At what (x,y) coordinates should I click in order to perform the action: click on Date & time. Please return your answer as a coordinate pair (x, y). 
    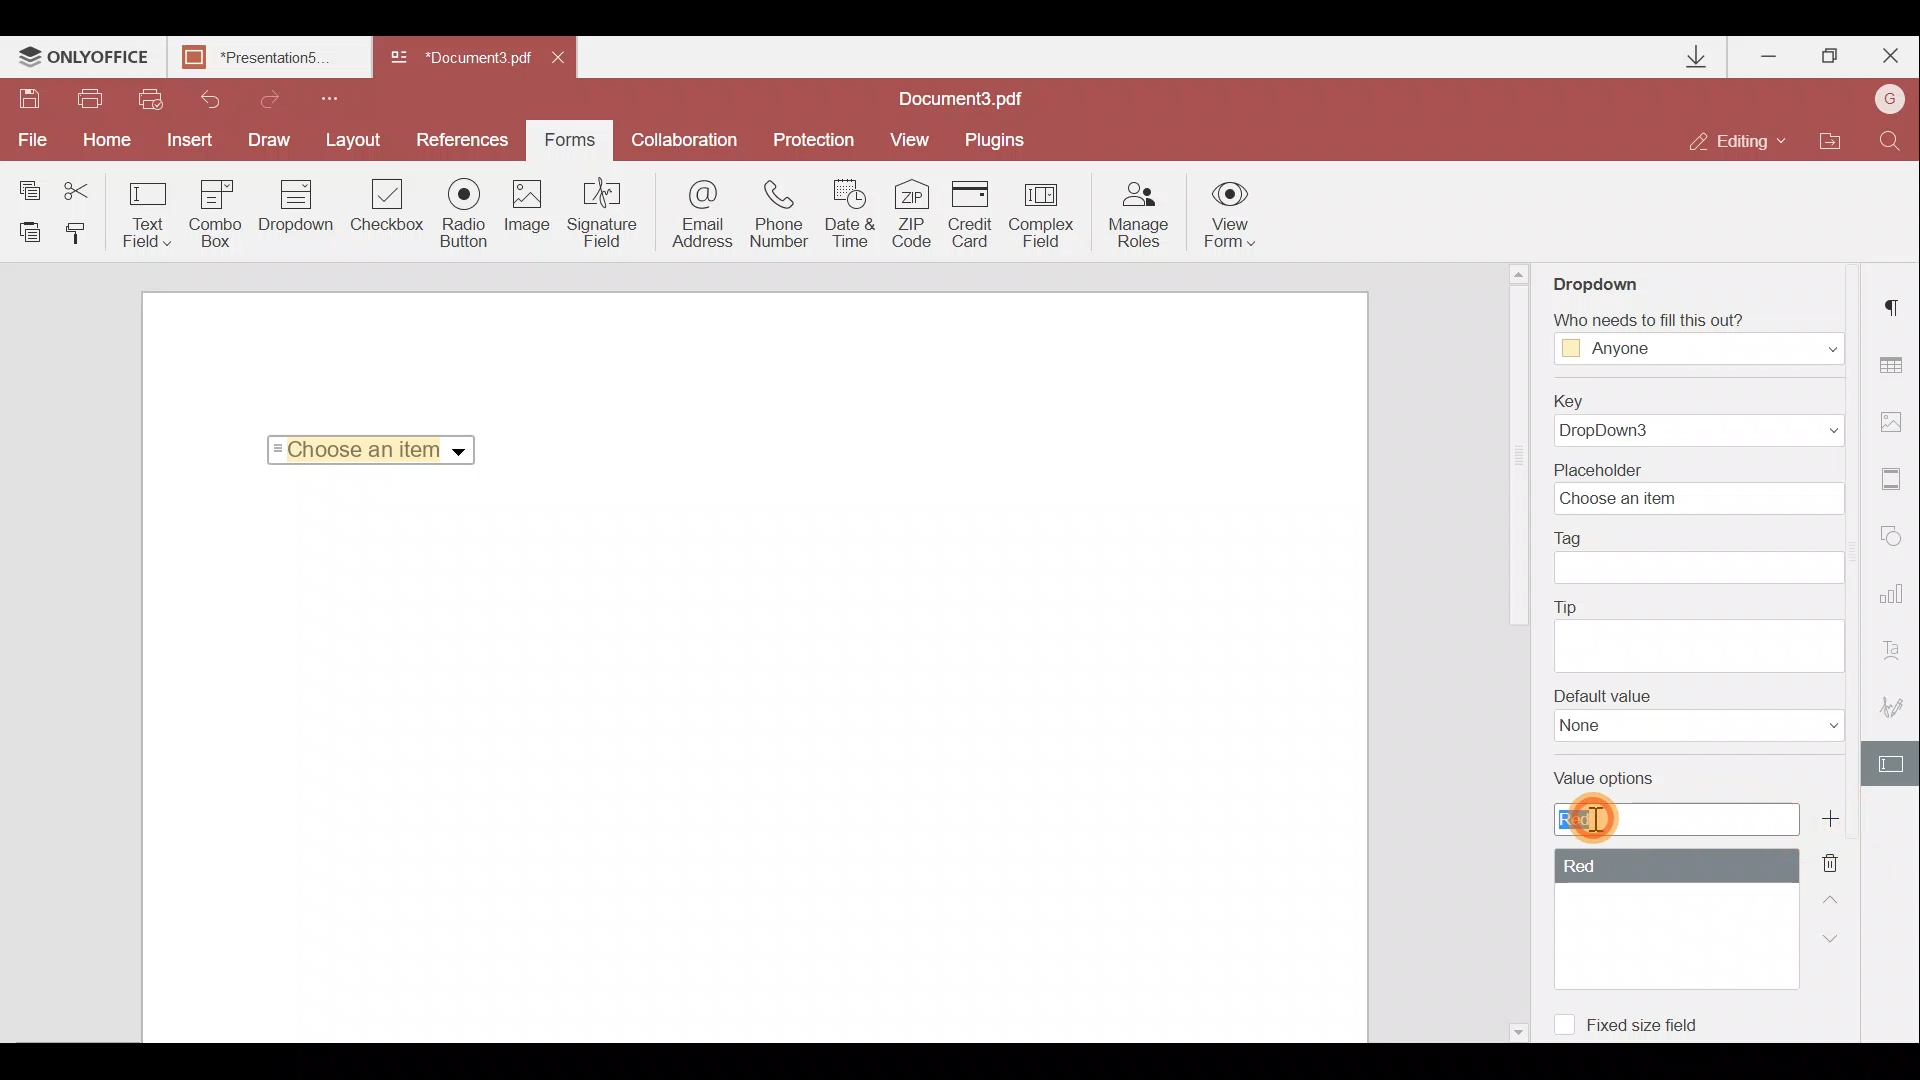
    Looking at the image, I should click on (854, 214).